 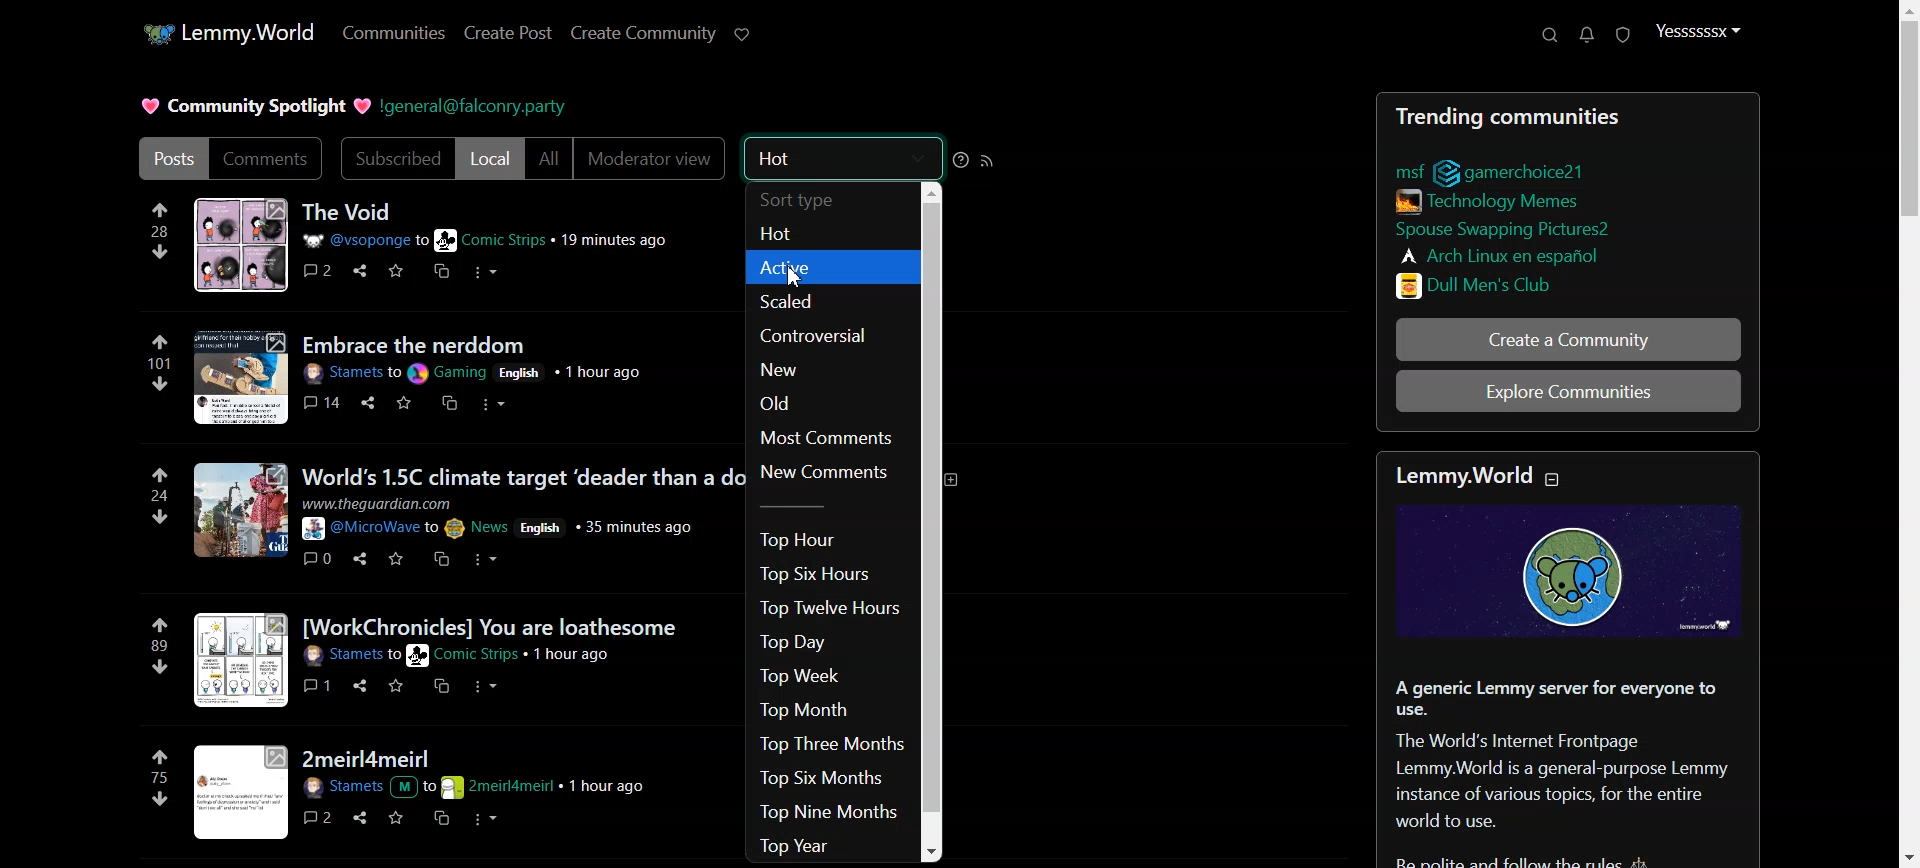 I want to click on save, so click(x=392, y=817).